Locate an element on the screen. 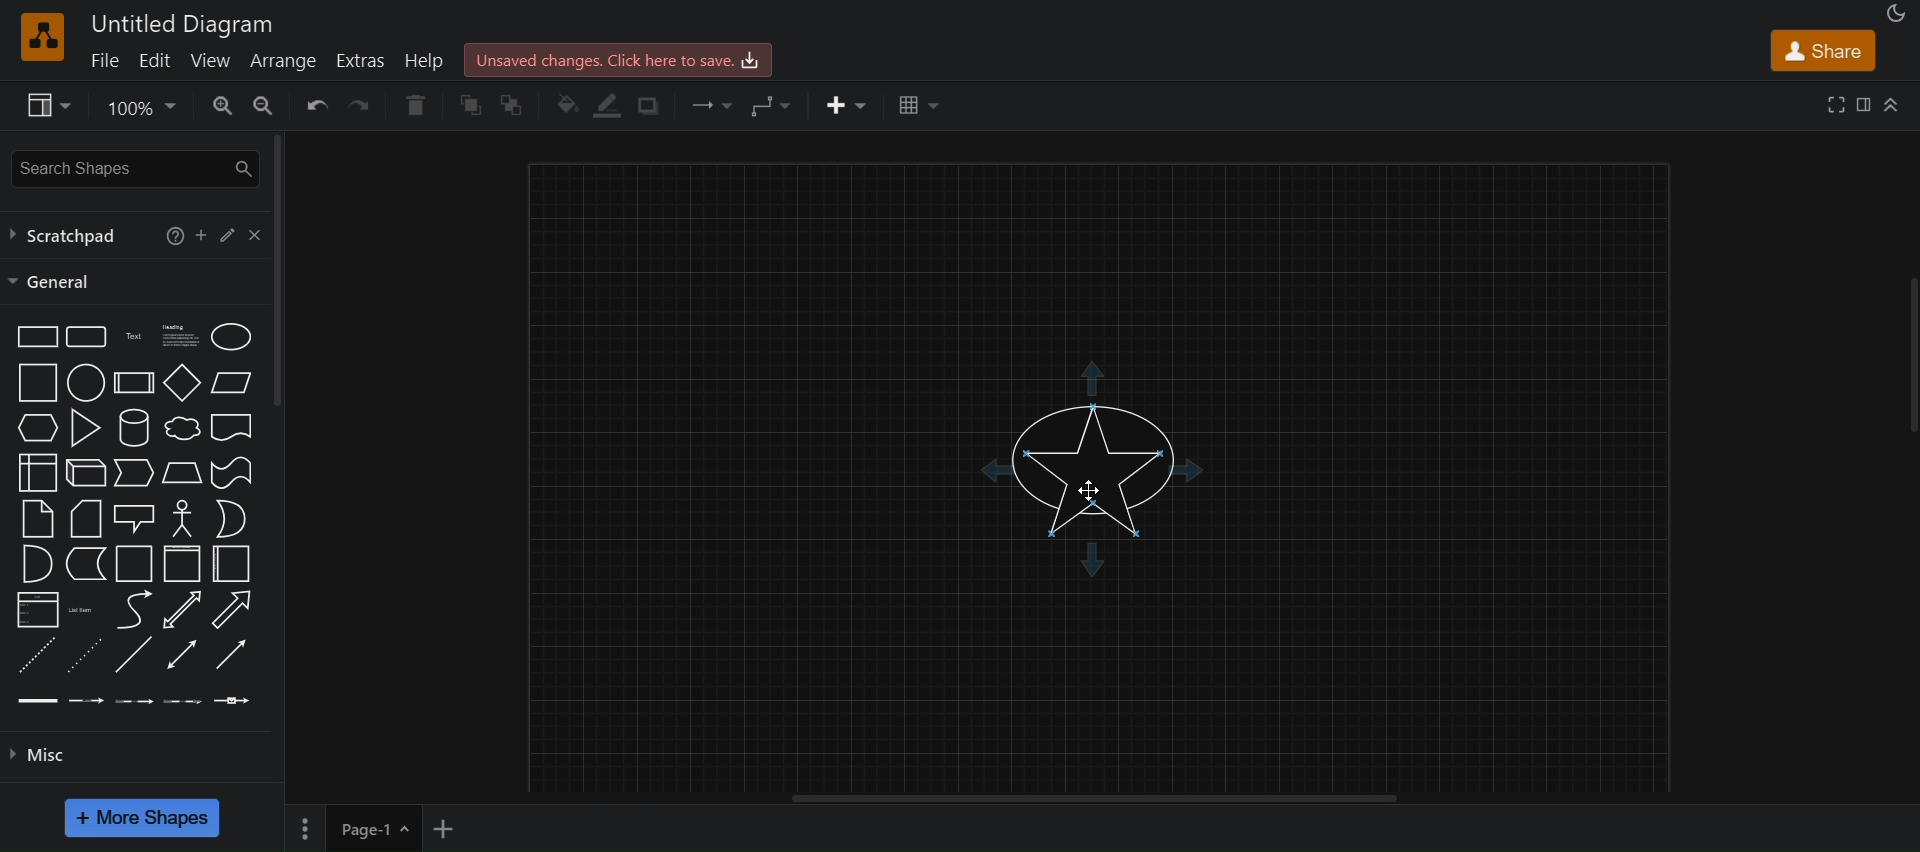  callout is located at coordinates (133, 517).